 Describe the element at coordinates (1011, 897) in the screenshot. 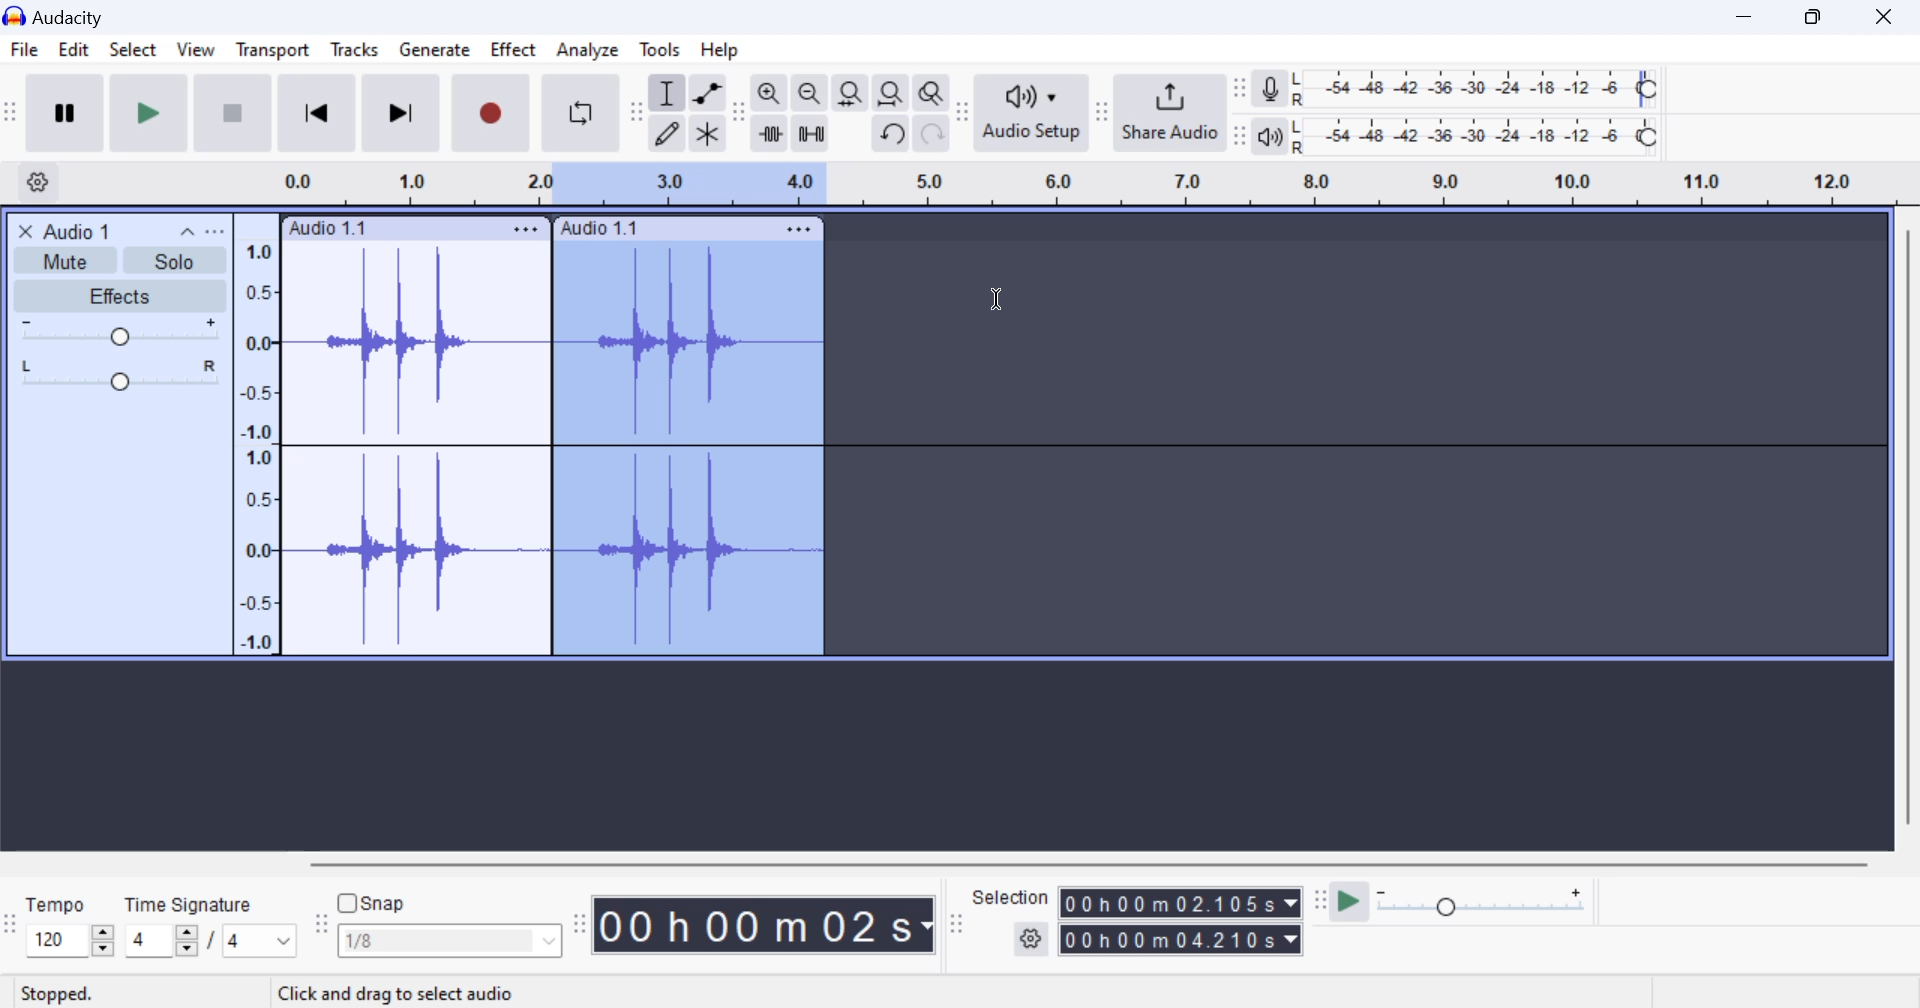

I see `Selection` at that location.